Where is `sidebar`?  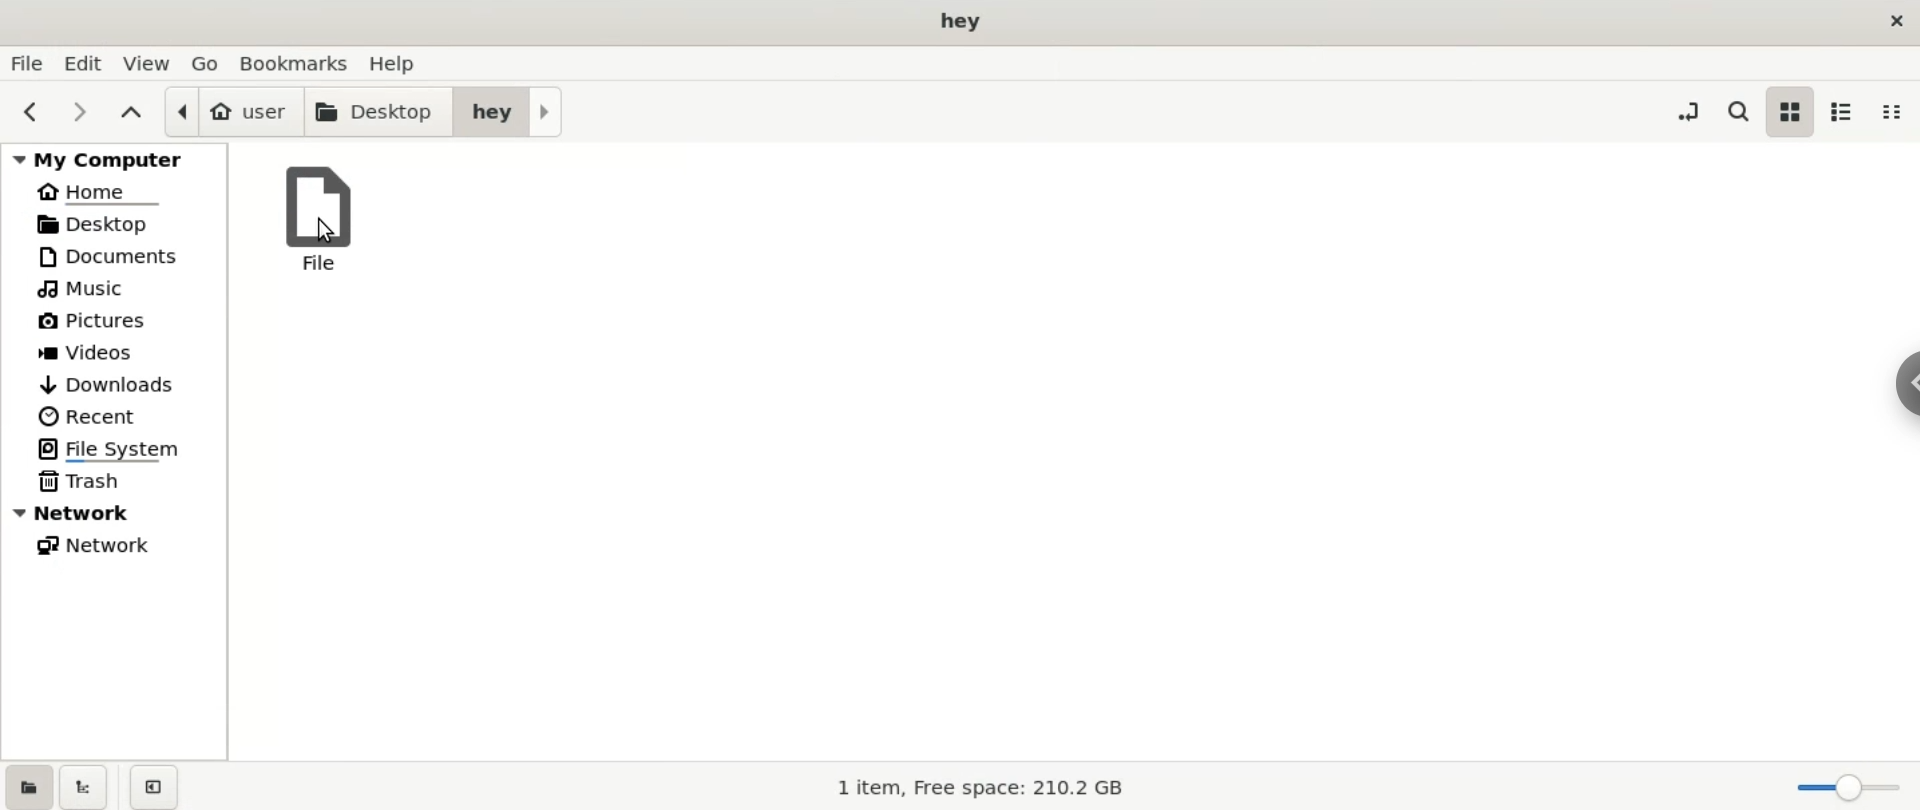 sidebar is located at coordinates (1908, 388).